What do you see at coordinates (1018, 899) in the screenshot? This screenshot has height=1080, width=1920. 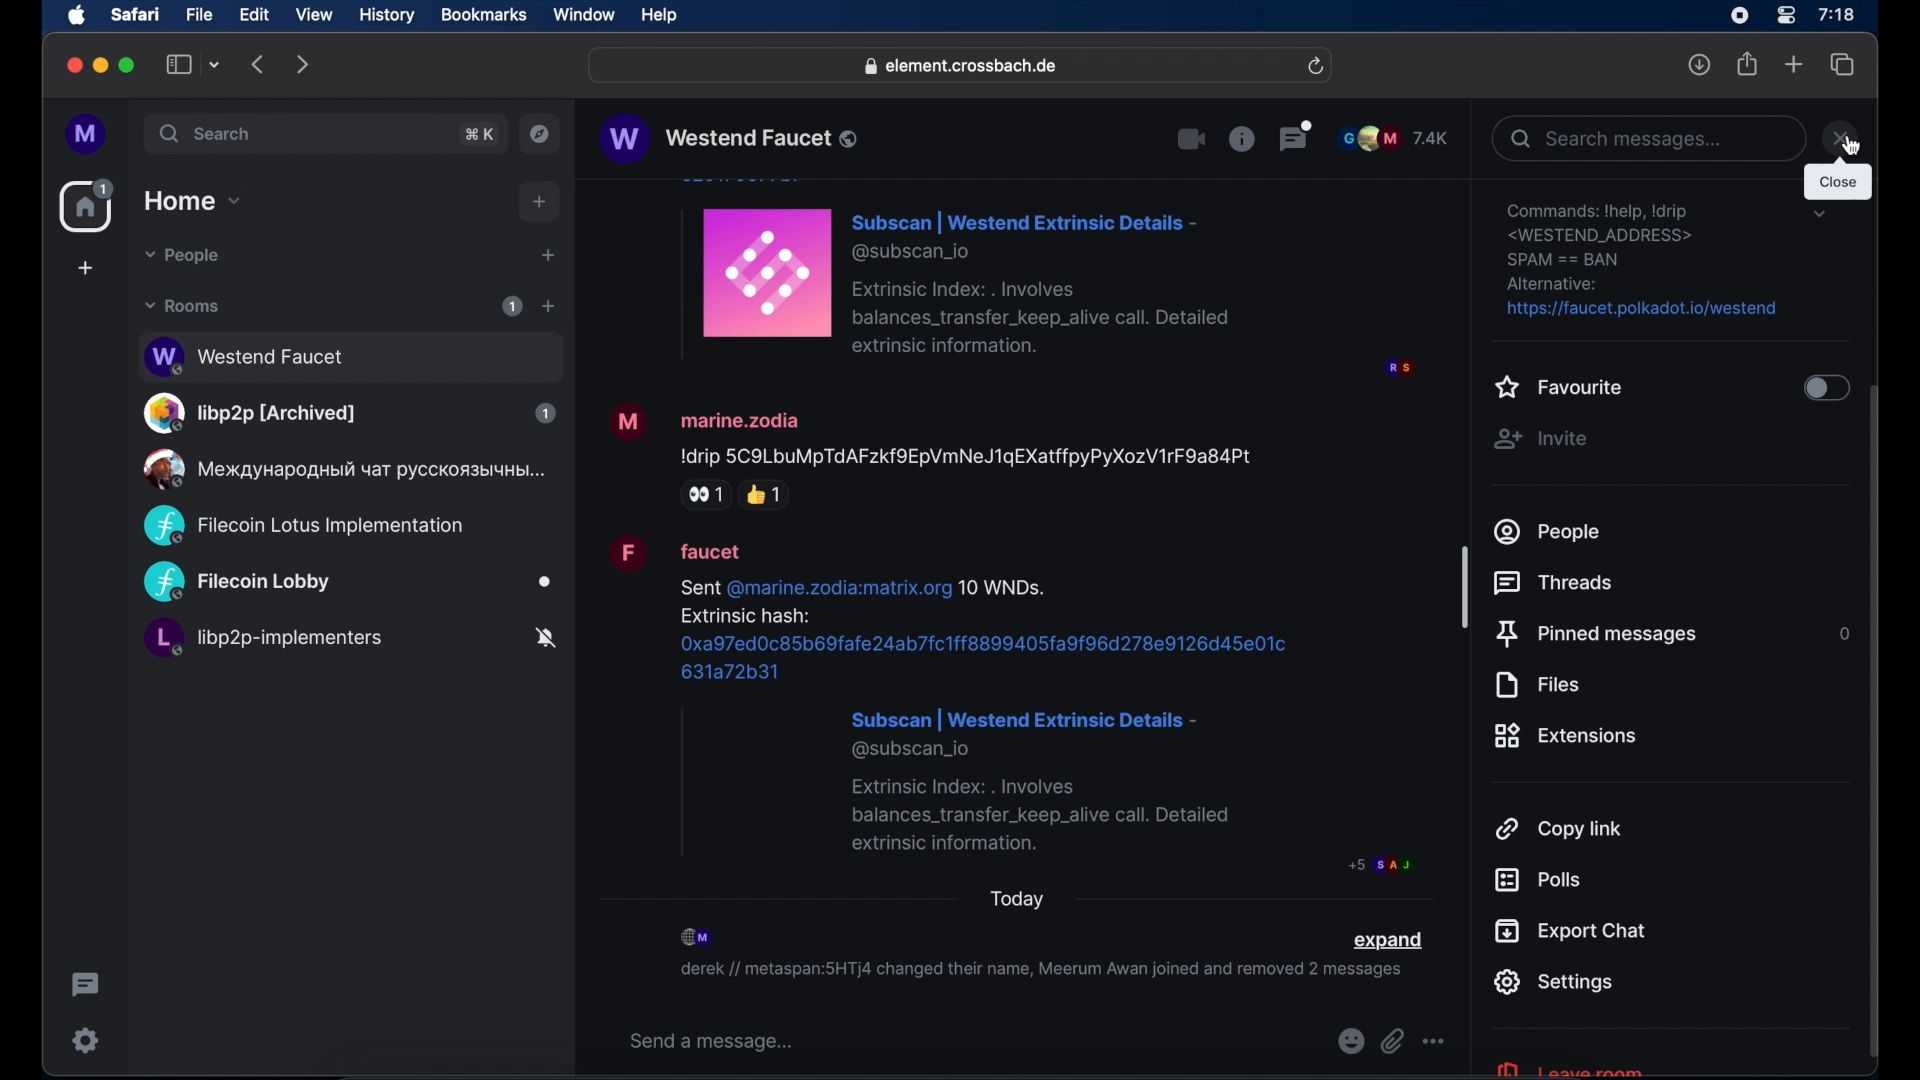 I see `today` at bounding box center [1018, 899].